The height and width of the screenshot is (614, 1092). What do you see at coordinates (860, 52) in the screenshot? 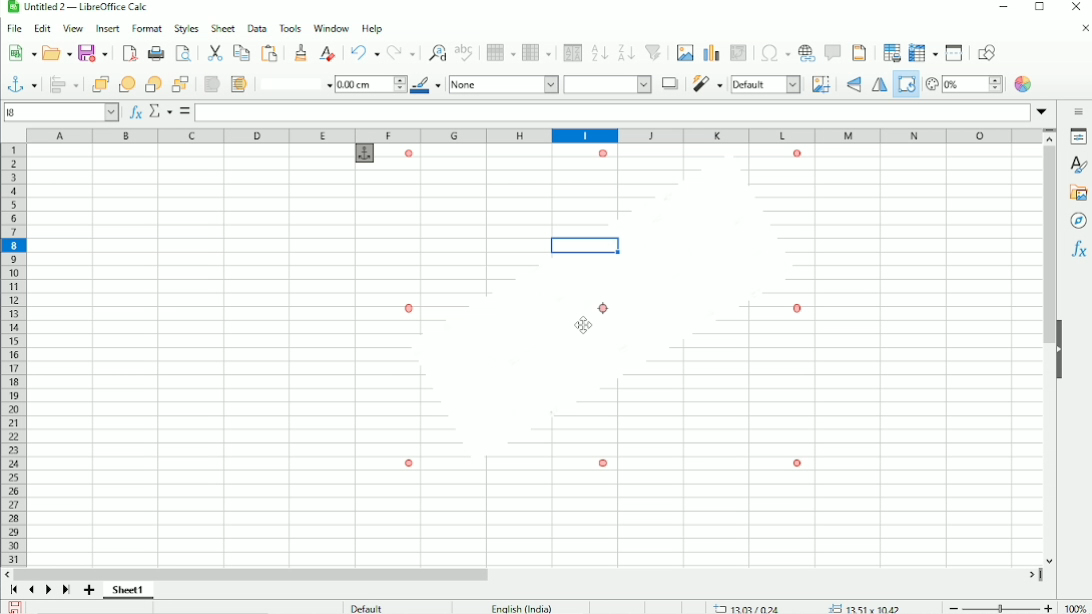
I see `Headers and footers` at bounding box center [860, 52].